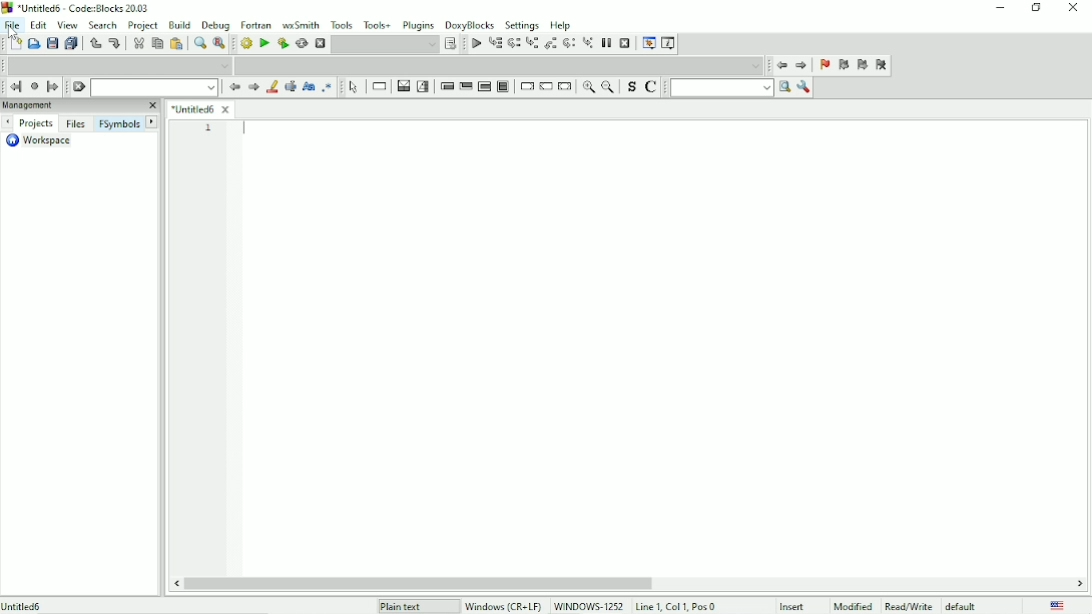 The width and height of the screenshot is (1092, 614). What do you see at coordinates (198, 44) in the screenshot?
I see `Find` at bounding box center [198, 44].